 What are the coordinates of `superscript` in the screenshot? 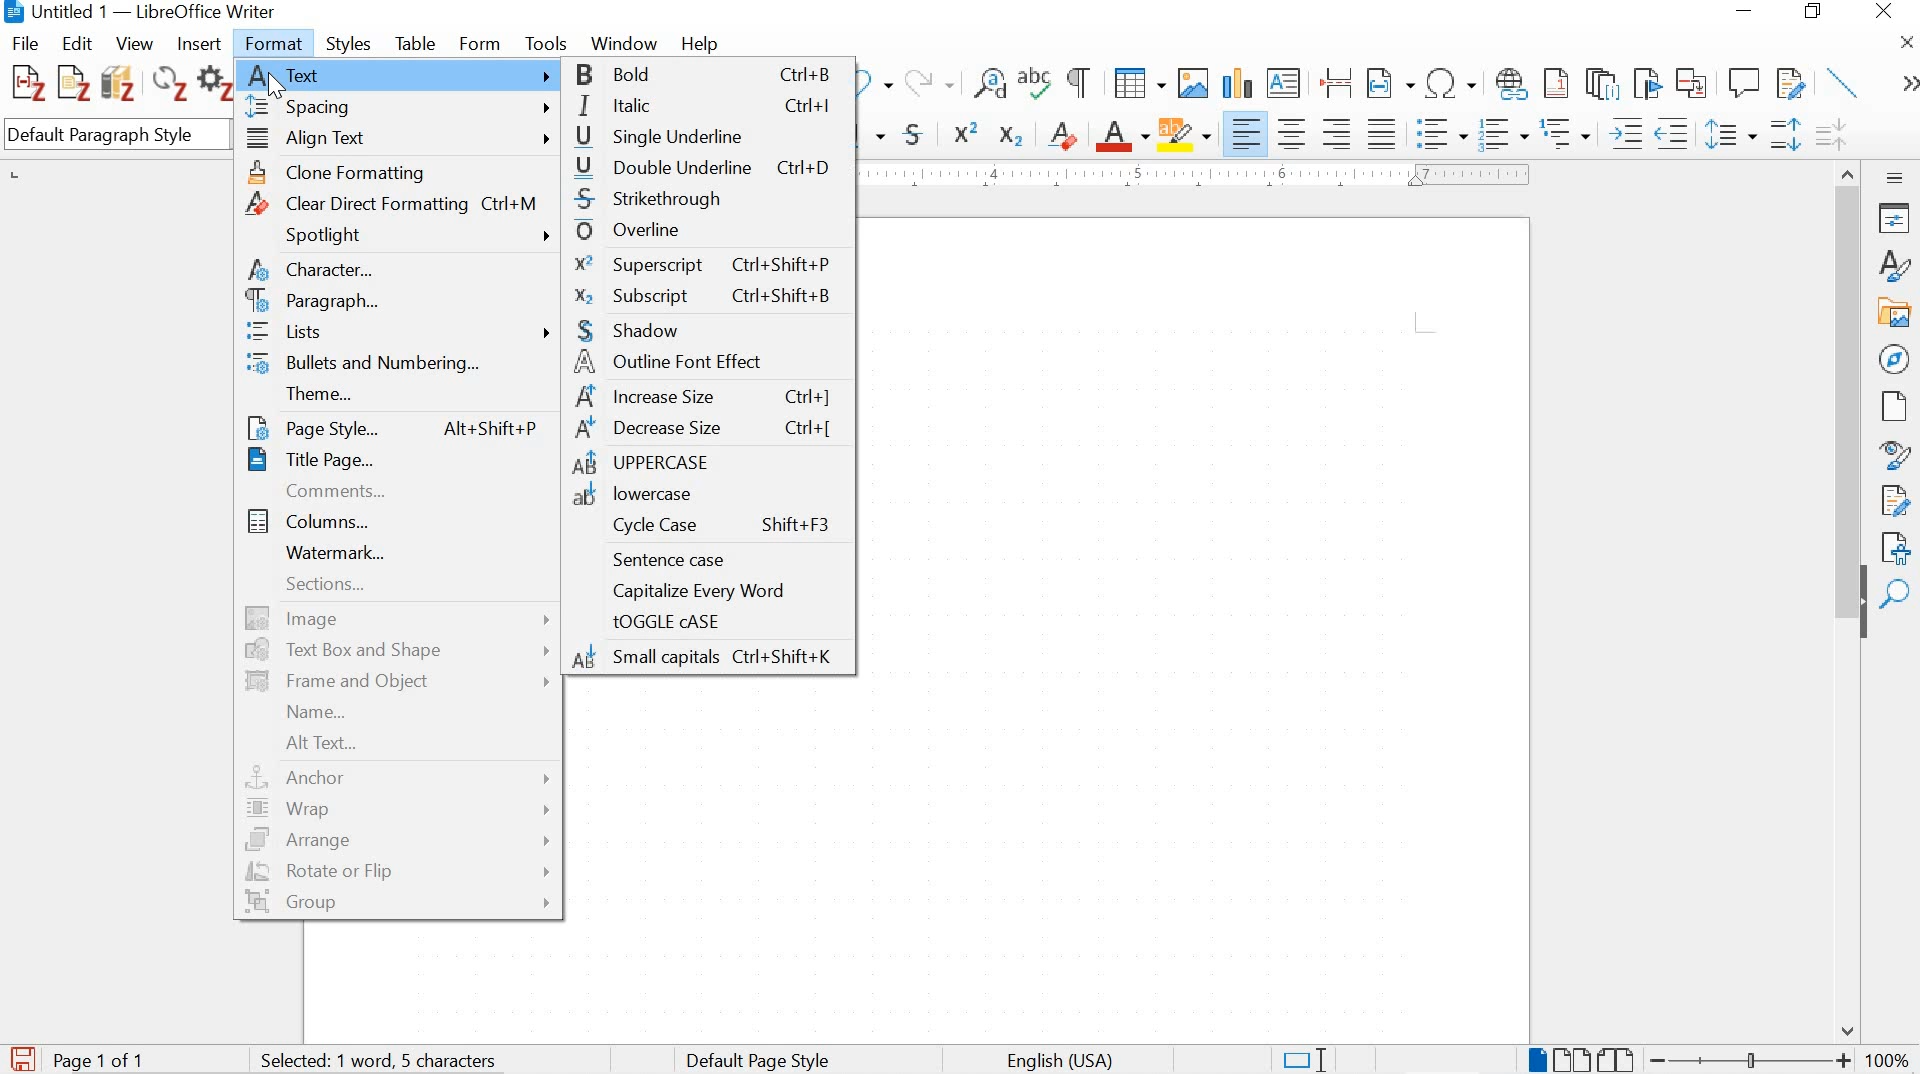 It's located at (968, 132).